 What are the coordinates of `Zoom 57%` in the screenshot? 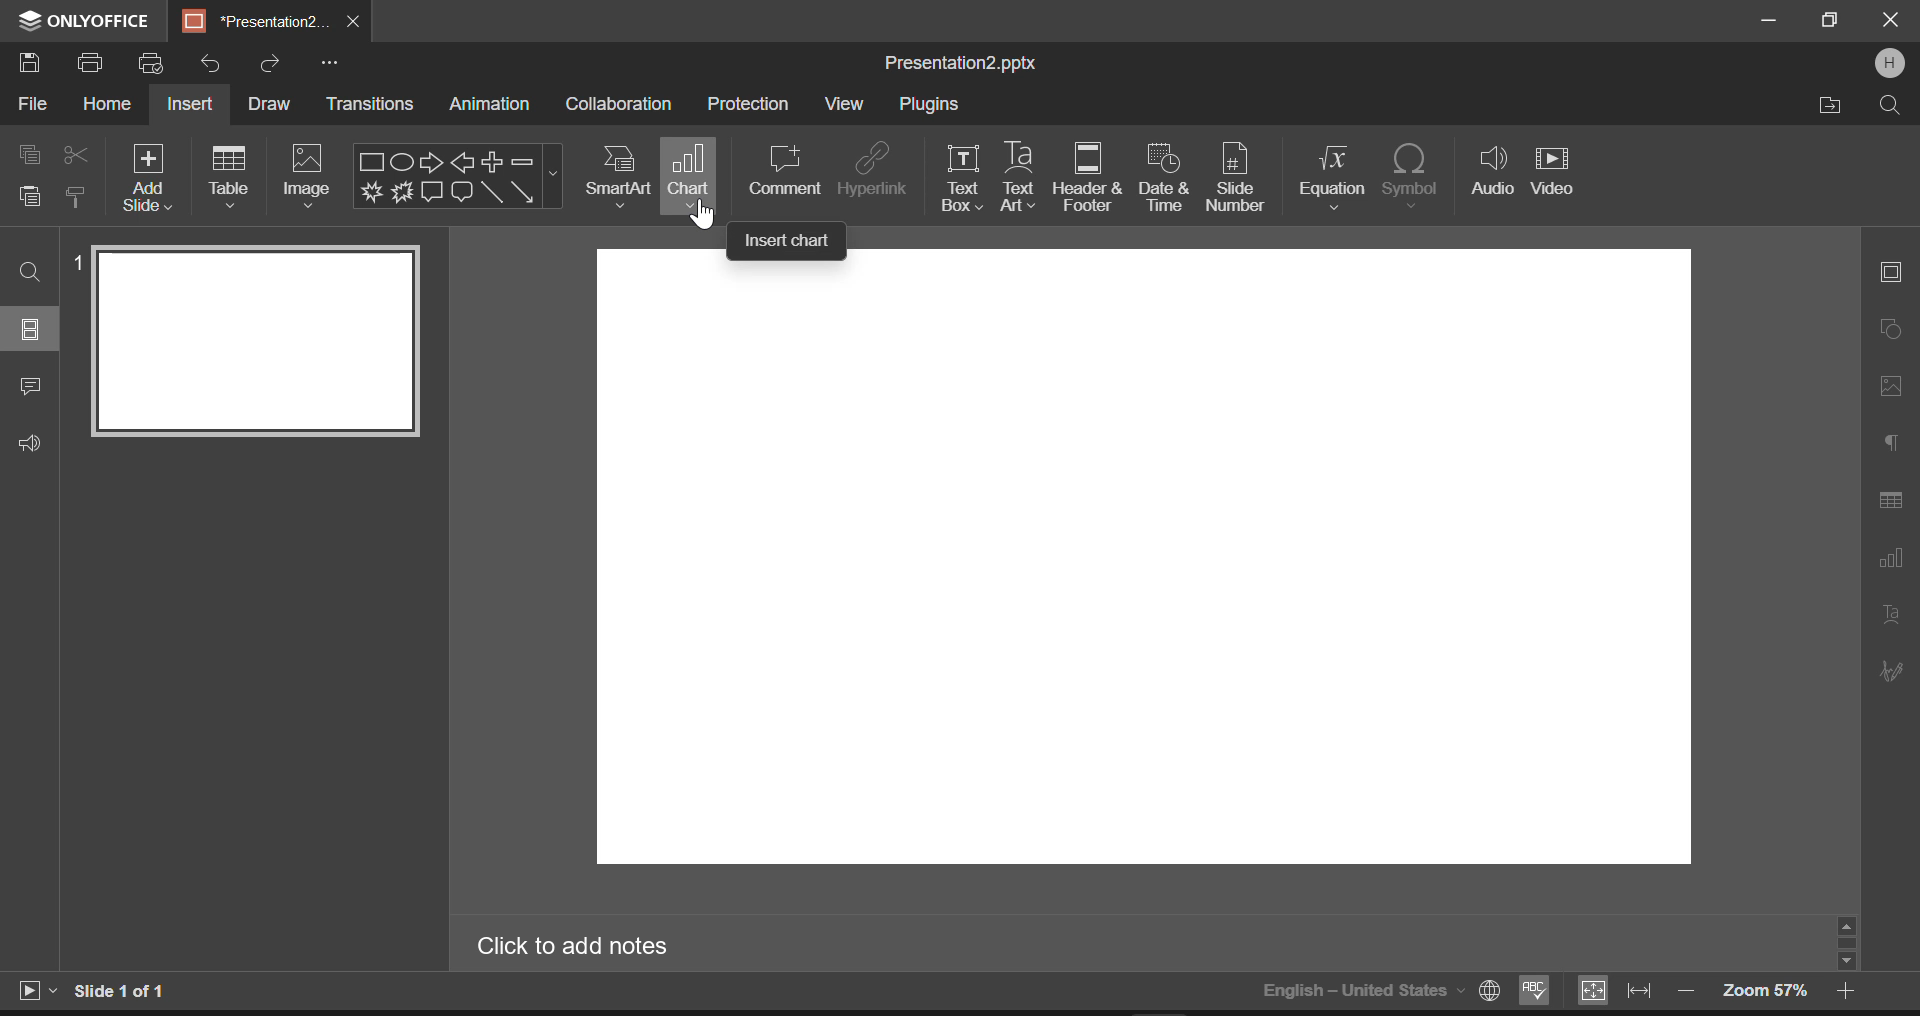 It's located at (1765, 990).